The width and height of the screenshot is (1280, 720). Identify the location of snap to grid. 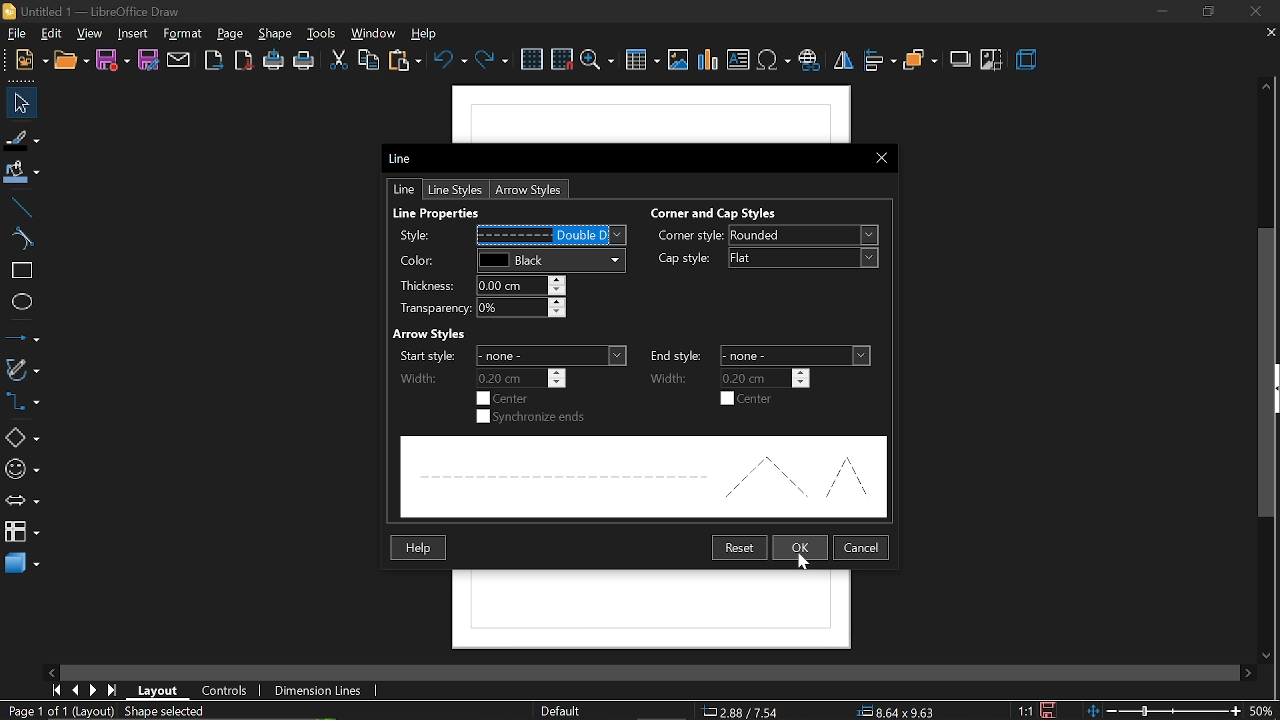
(562, 59).